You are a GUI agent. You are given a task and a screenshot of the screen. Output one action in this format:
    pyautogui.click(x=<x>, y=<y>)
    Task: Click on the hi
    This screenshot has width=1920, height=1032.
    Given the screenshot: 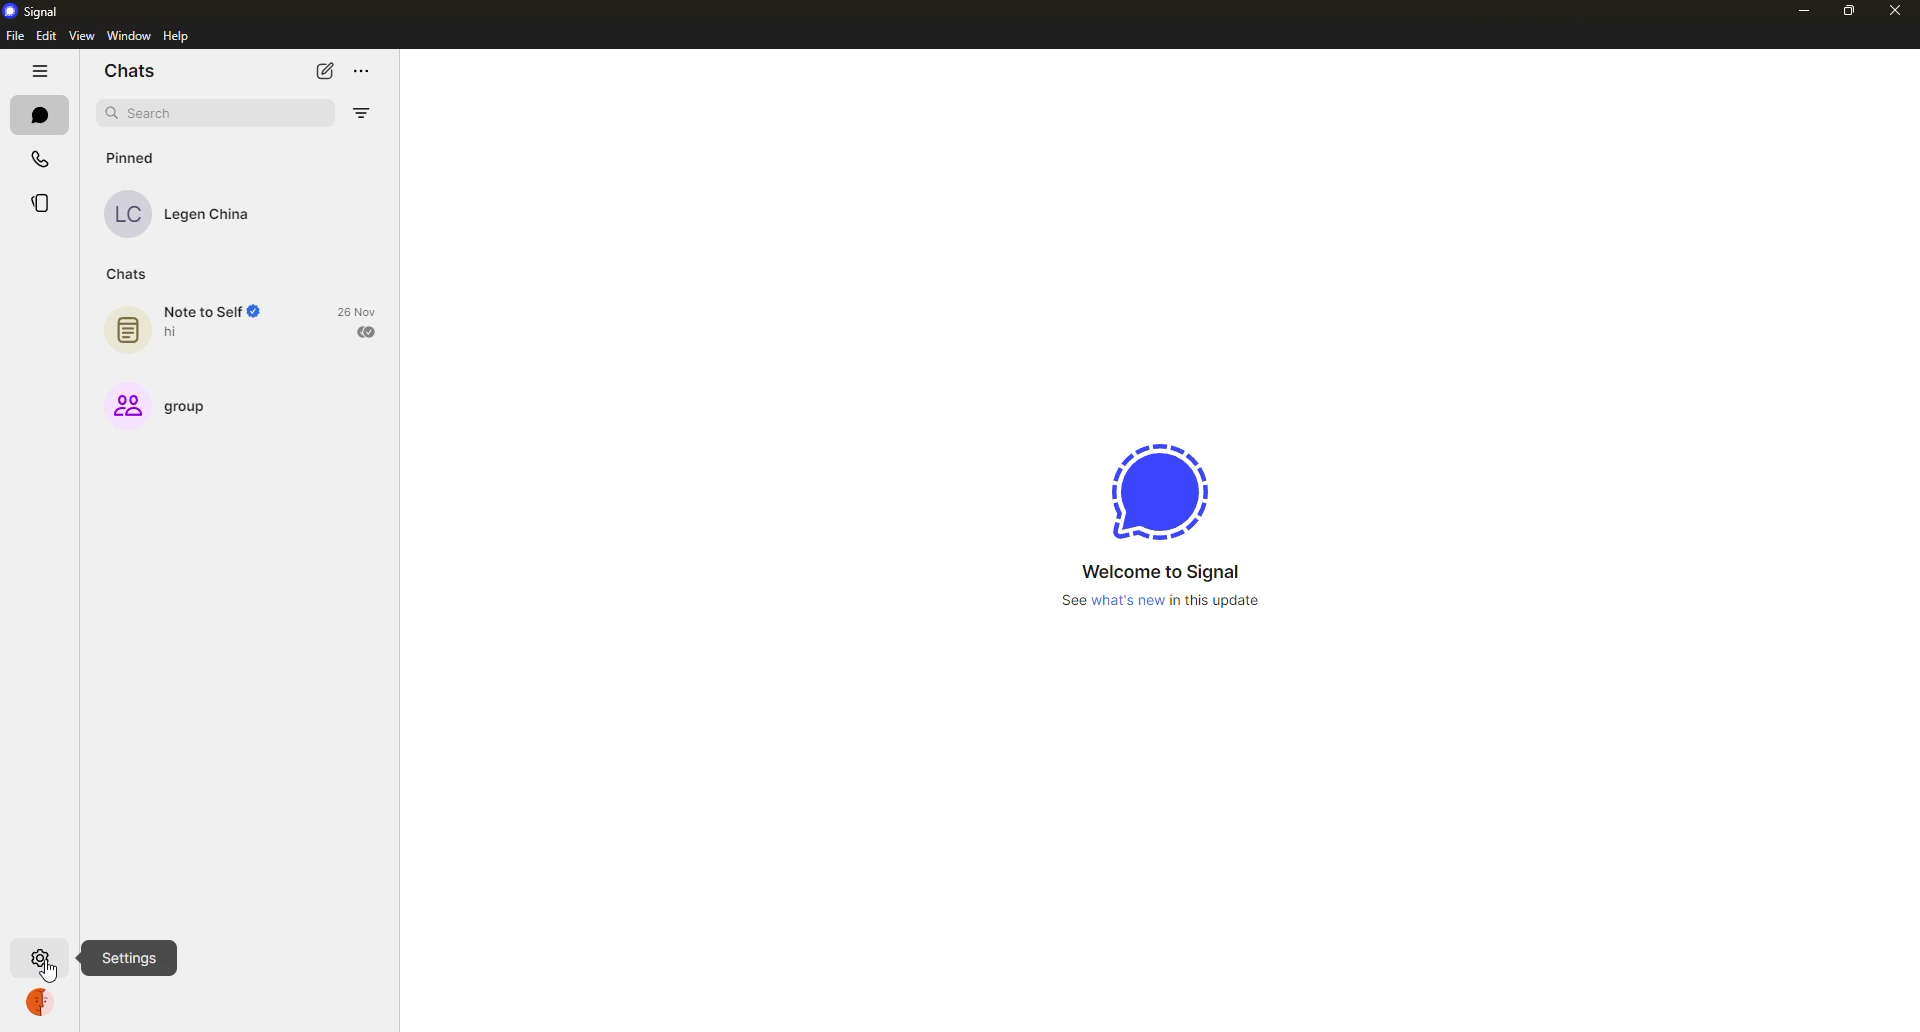 What is the action you would take?
    pyautogui.click(x=174, y=333)
    